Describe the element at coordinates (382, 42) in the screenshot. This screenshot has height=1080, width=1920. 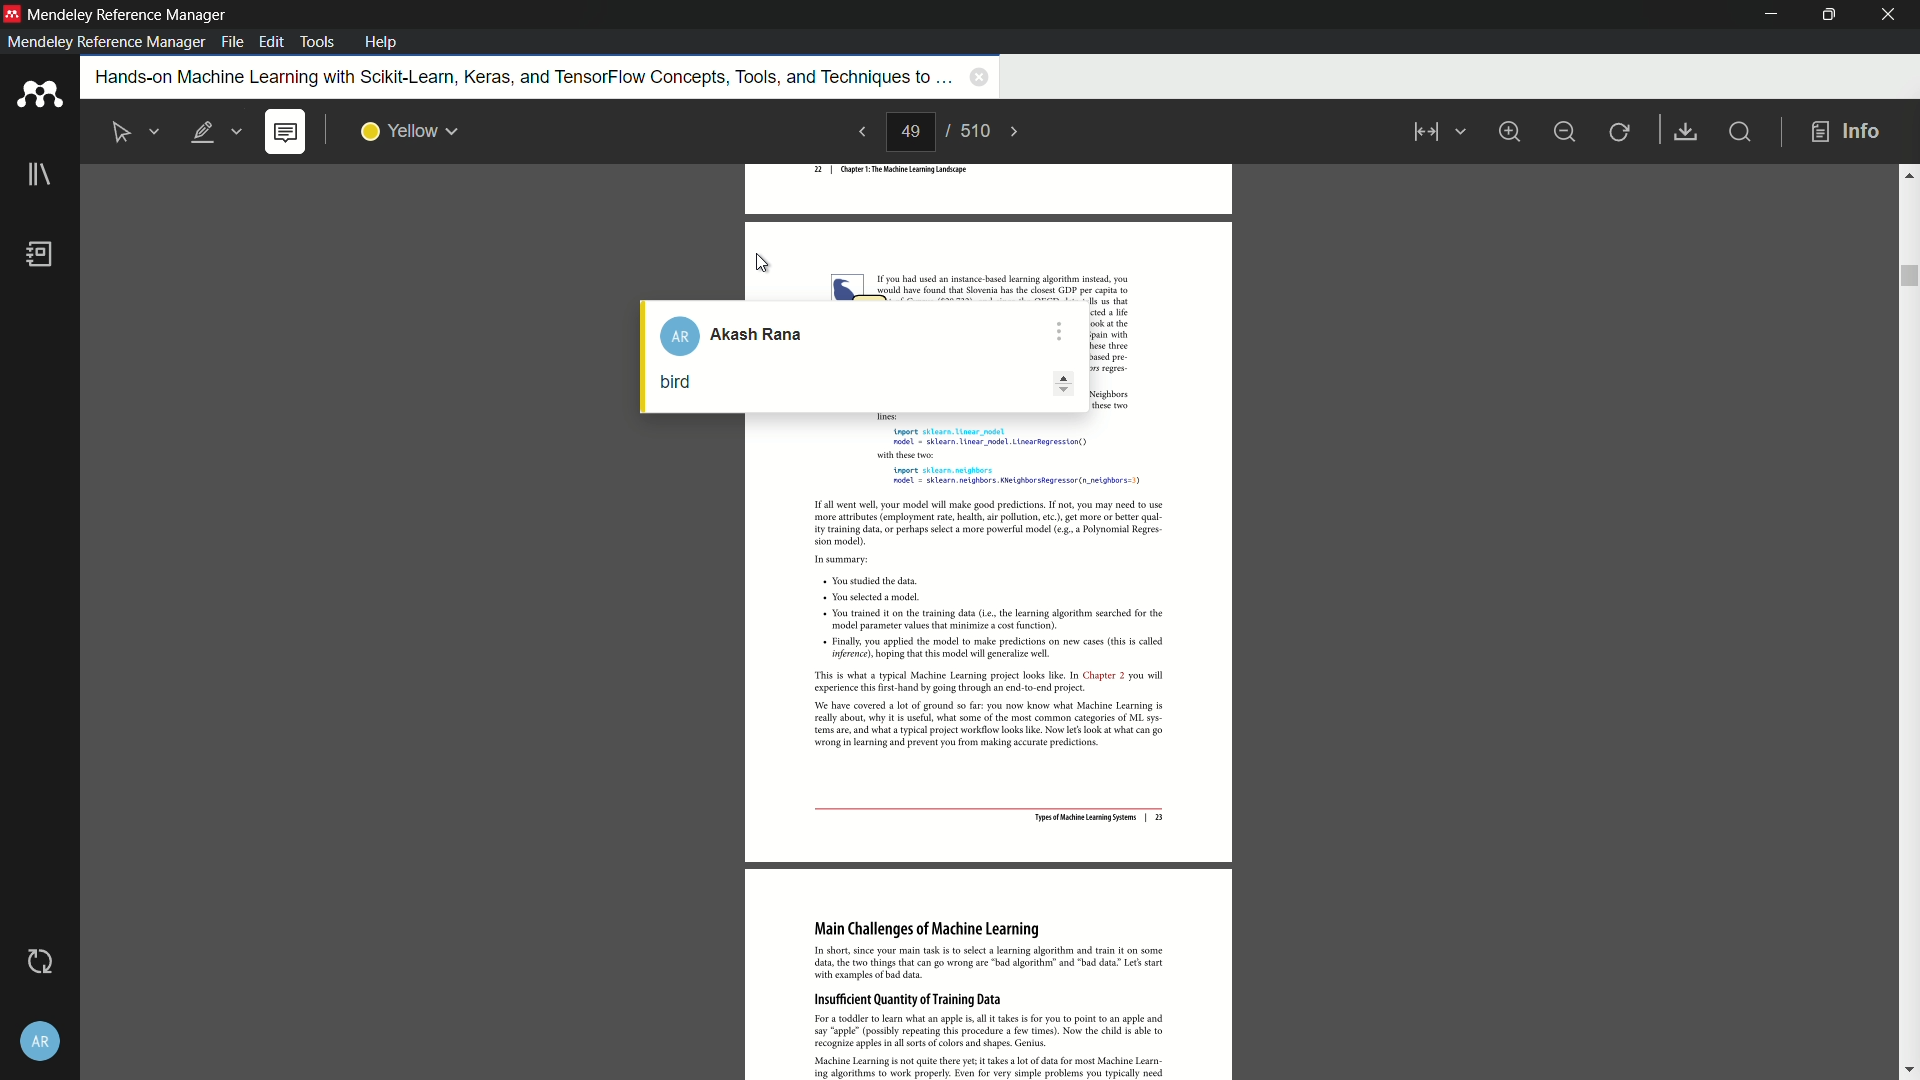
I see `help menu` at that location.